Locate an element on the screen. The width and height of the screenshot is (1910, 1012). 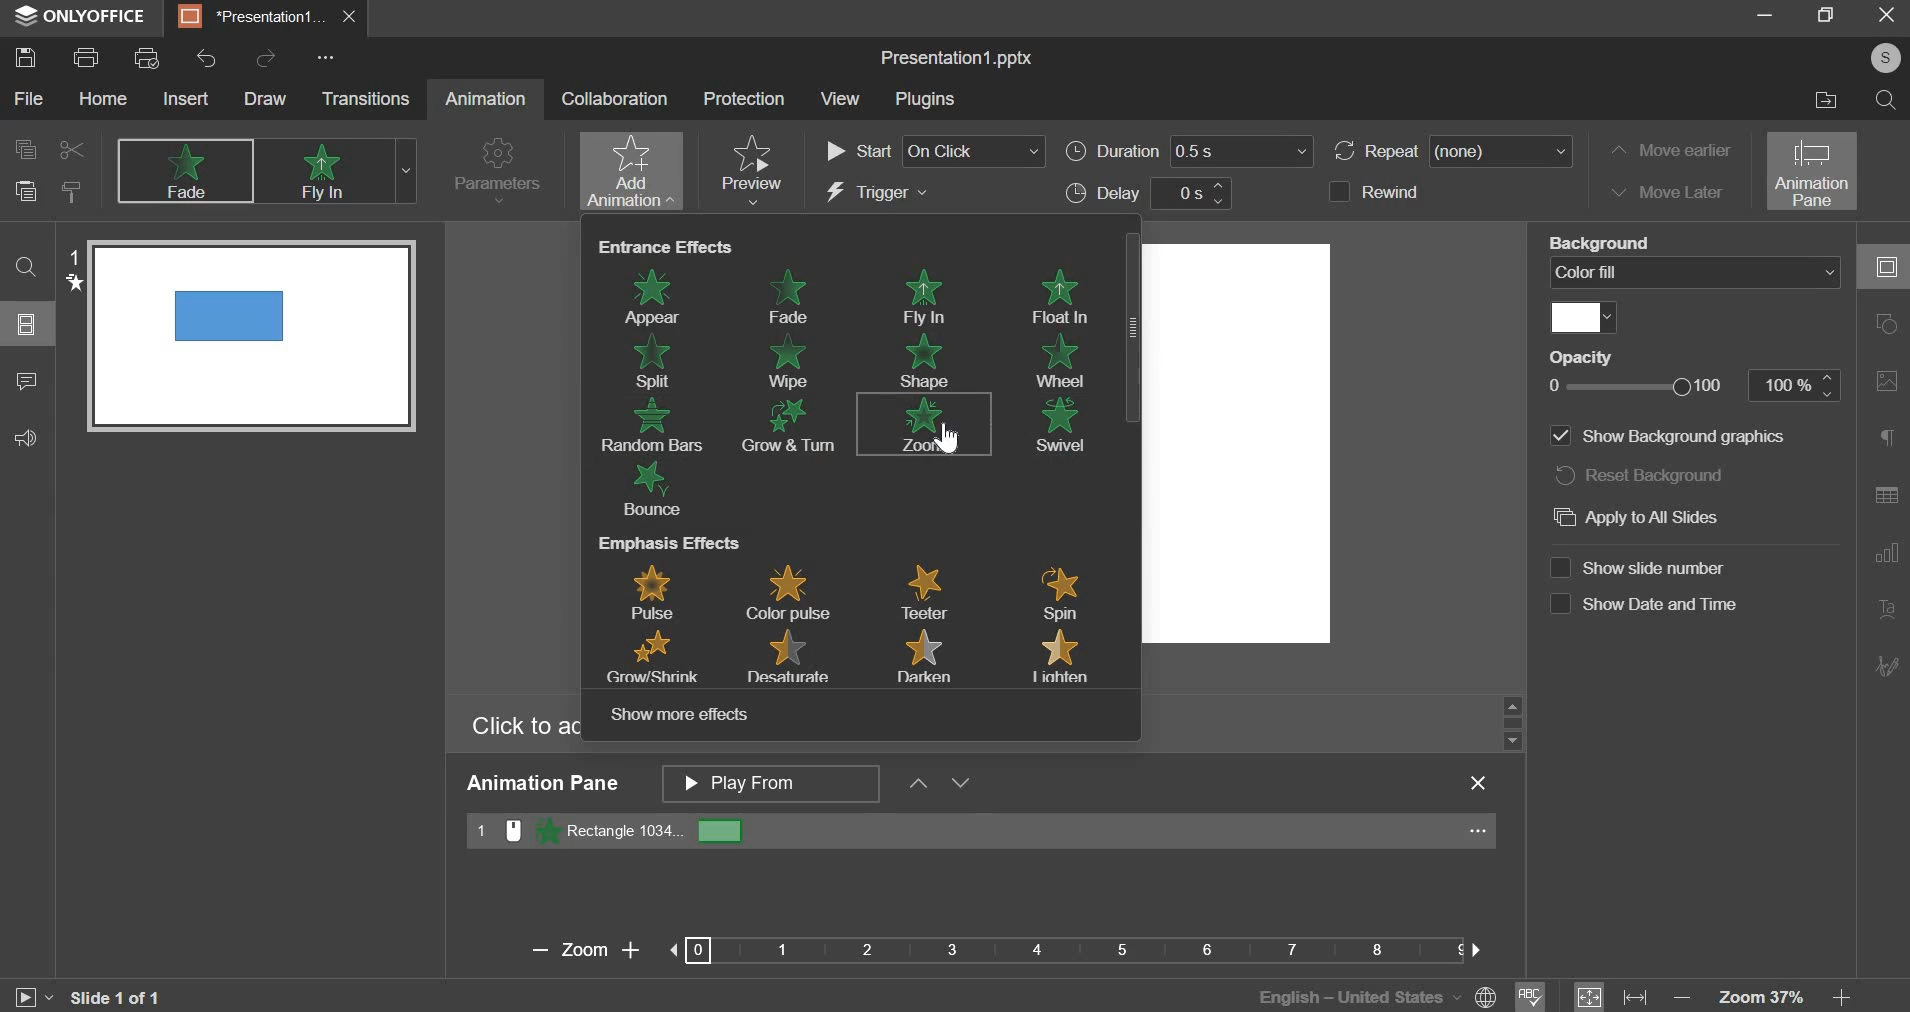
Plugins is located at coordinates (934, 100).